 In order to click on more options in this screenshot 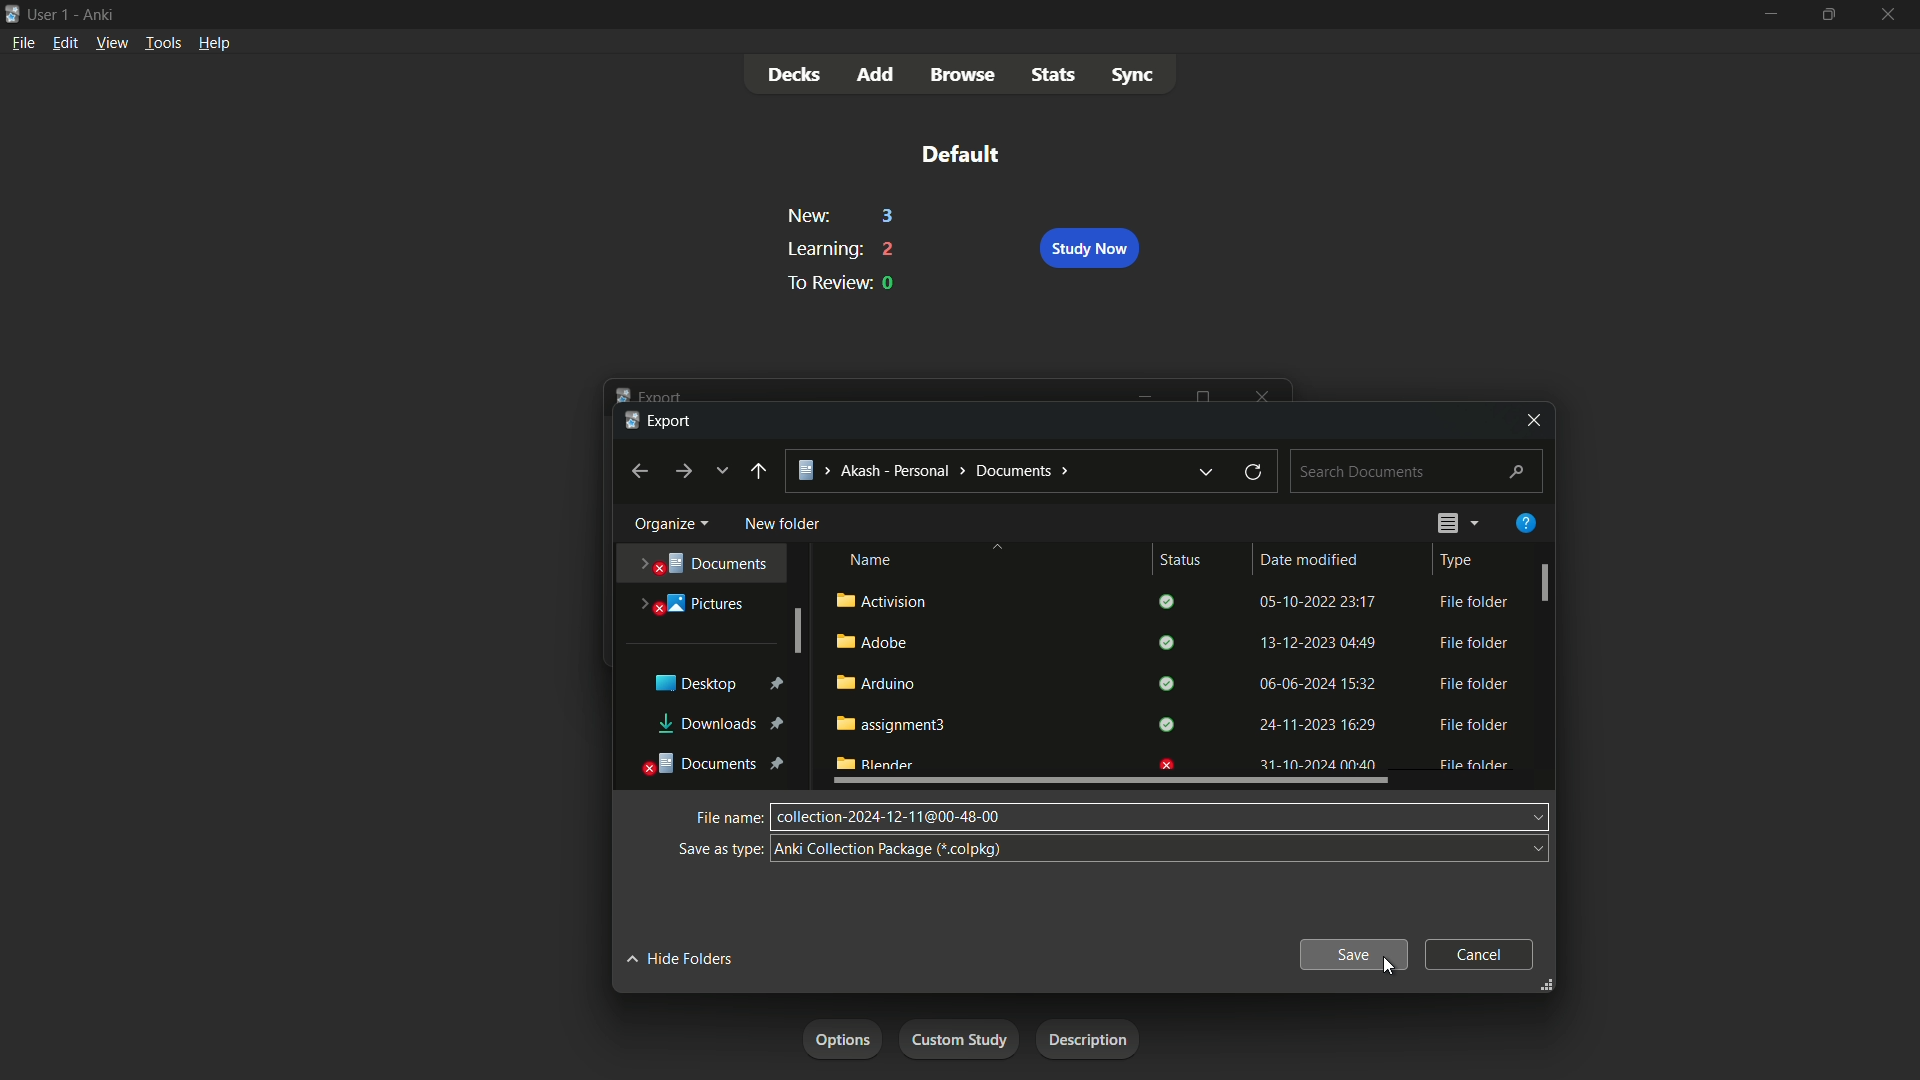, I will do `click(1474, 523)`.